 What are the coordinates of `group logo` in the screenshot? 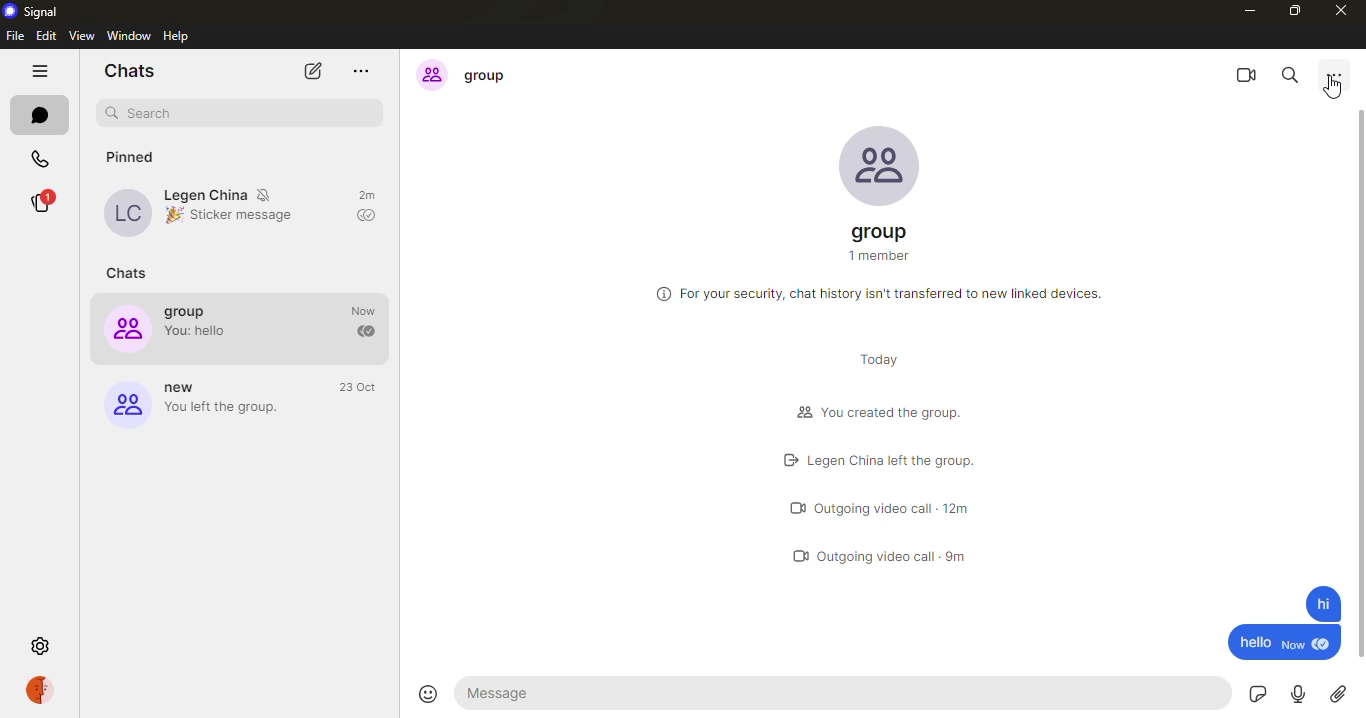 It's located at (799, 413).